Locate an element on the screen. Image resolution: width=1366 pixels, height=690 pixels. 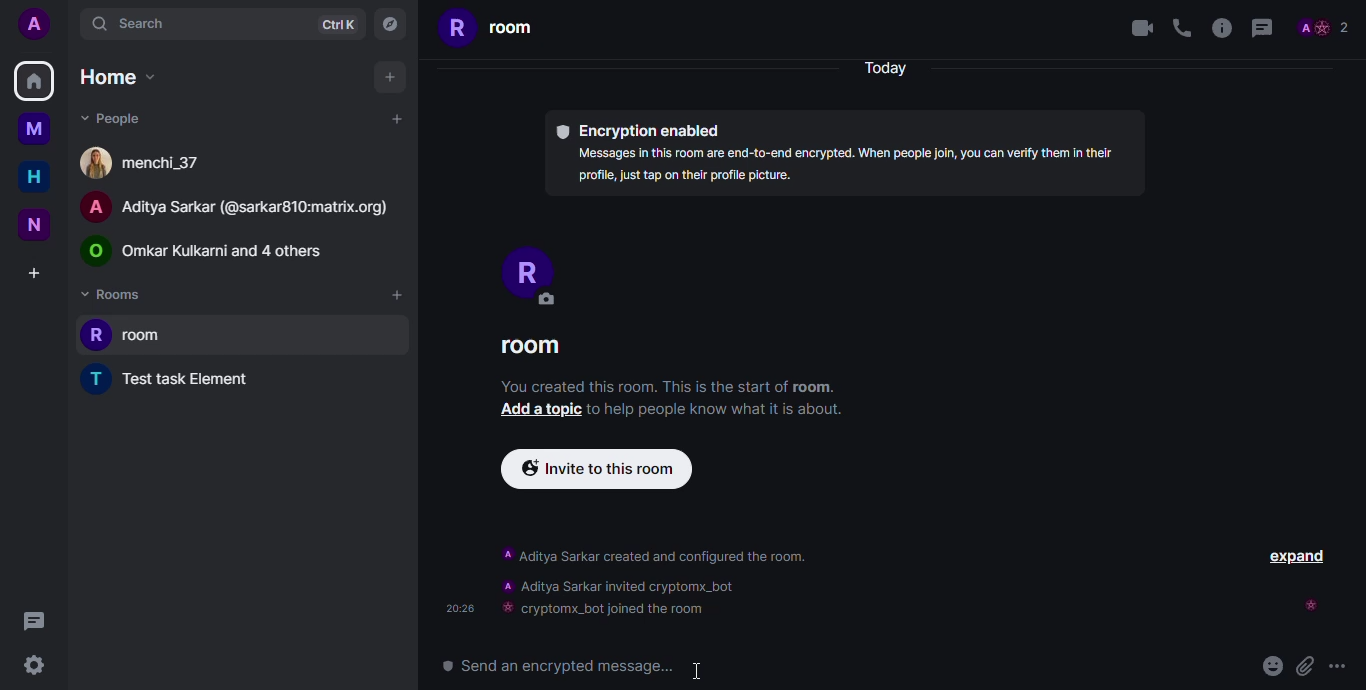
home is located at coordinates (119, 76).